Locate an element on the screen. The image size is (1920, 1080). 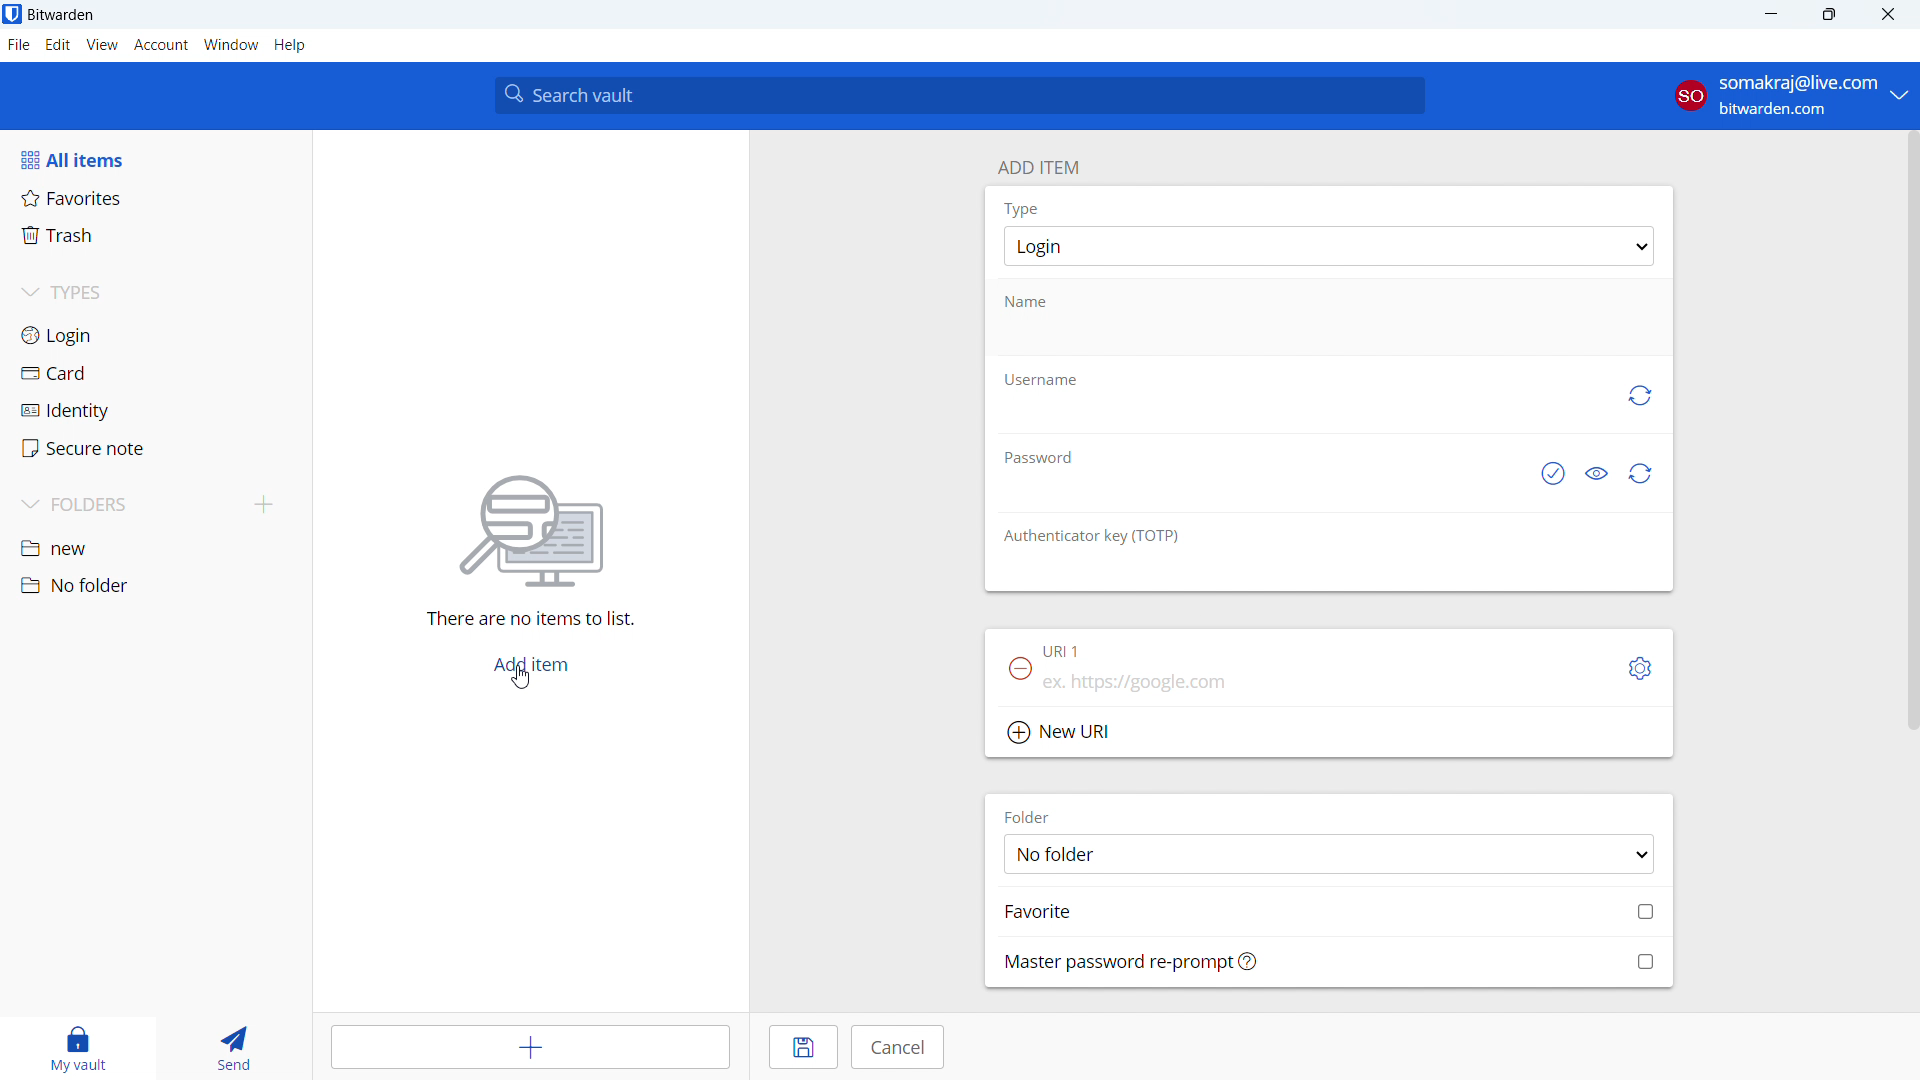
new is located at coordinates (155, 550).